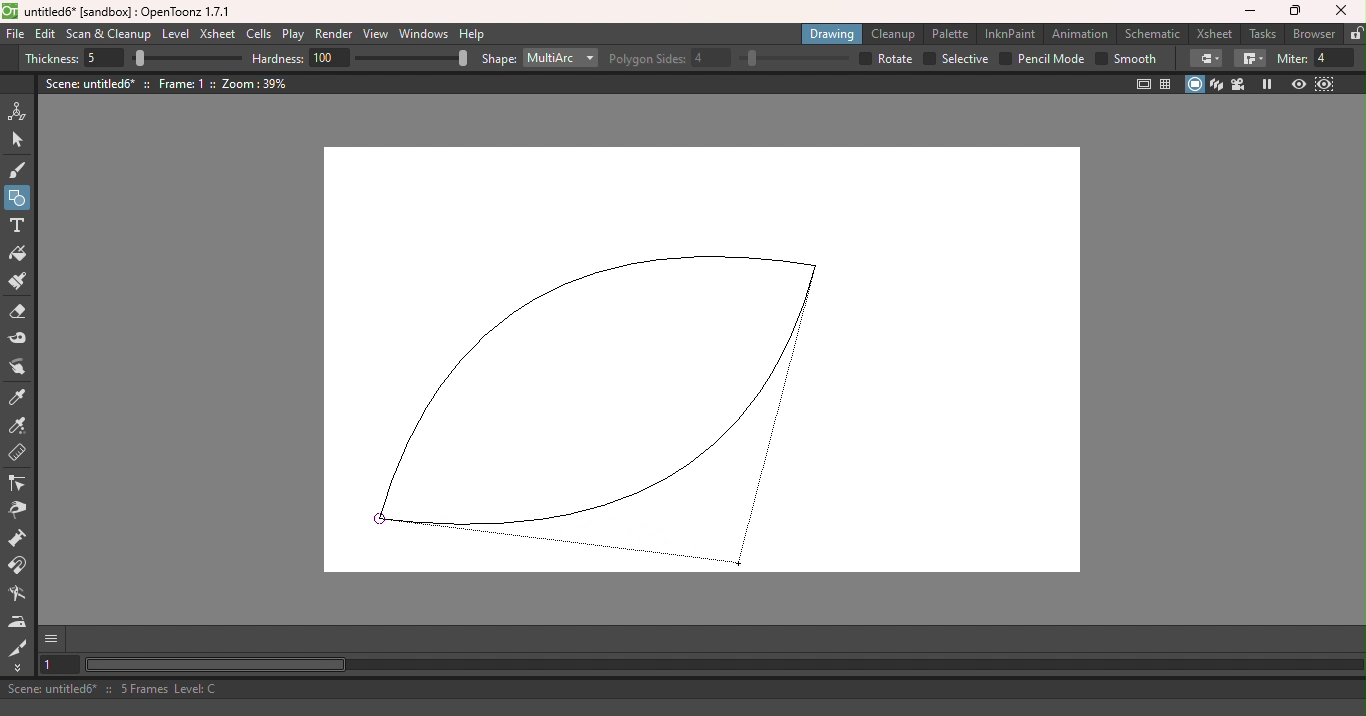 The image size is (1366, 716). What do you see at coordinates (19, 170) in the screenshot?
I see `Brush tool` at bounding box center [19, 170].